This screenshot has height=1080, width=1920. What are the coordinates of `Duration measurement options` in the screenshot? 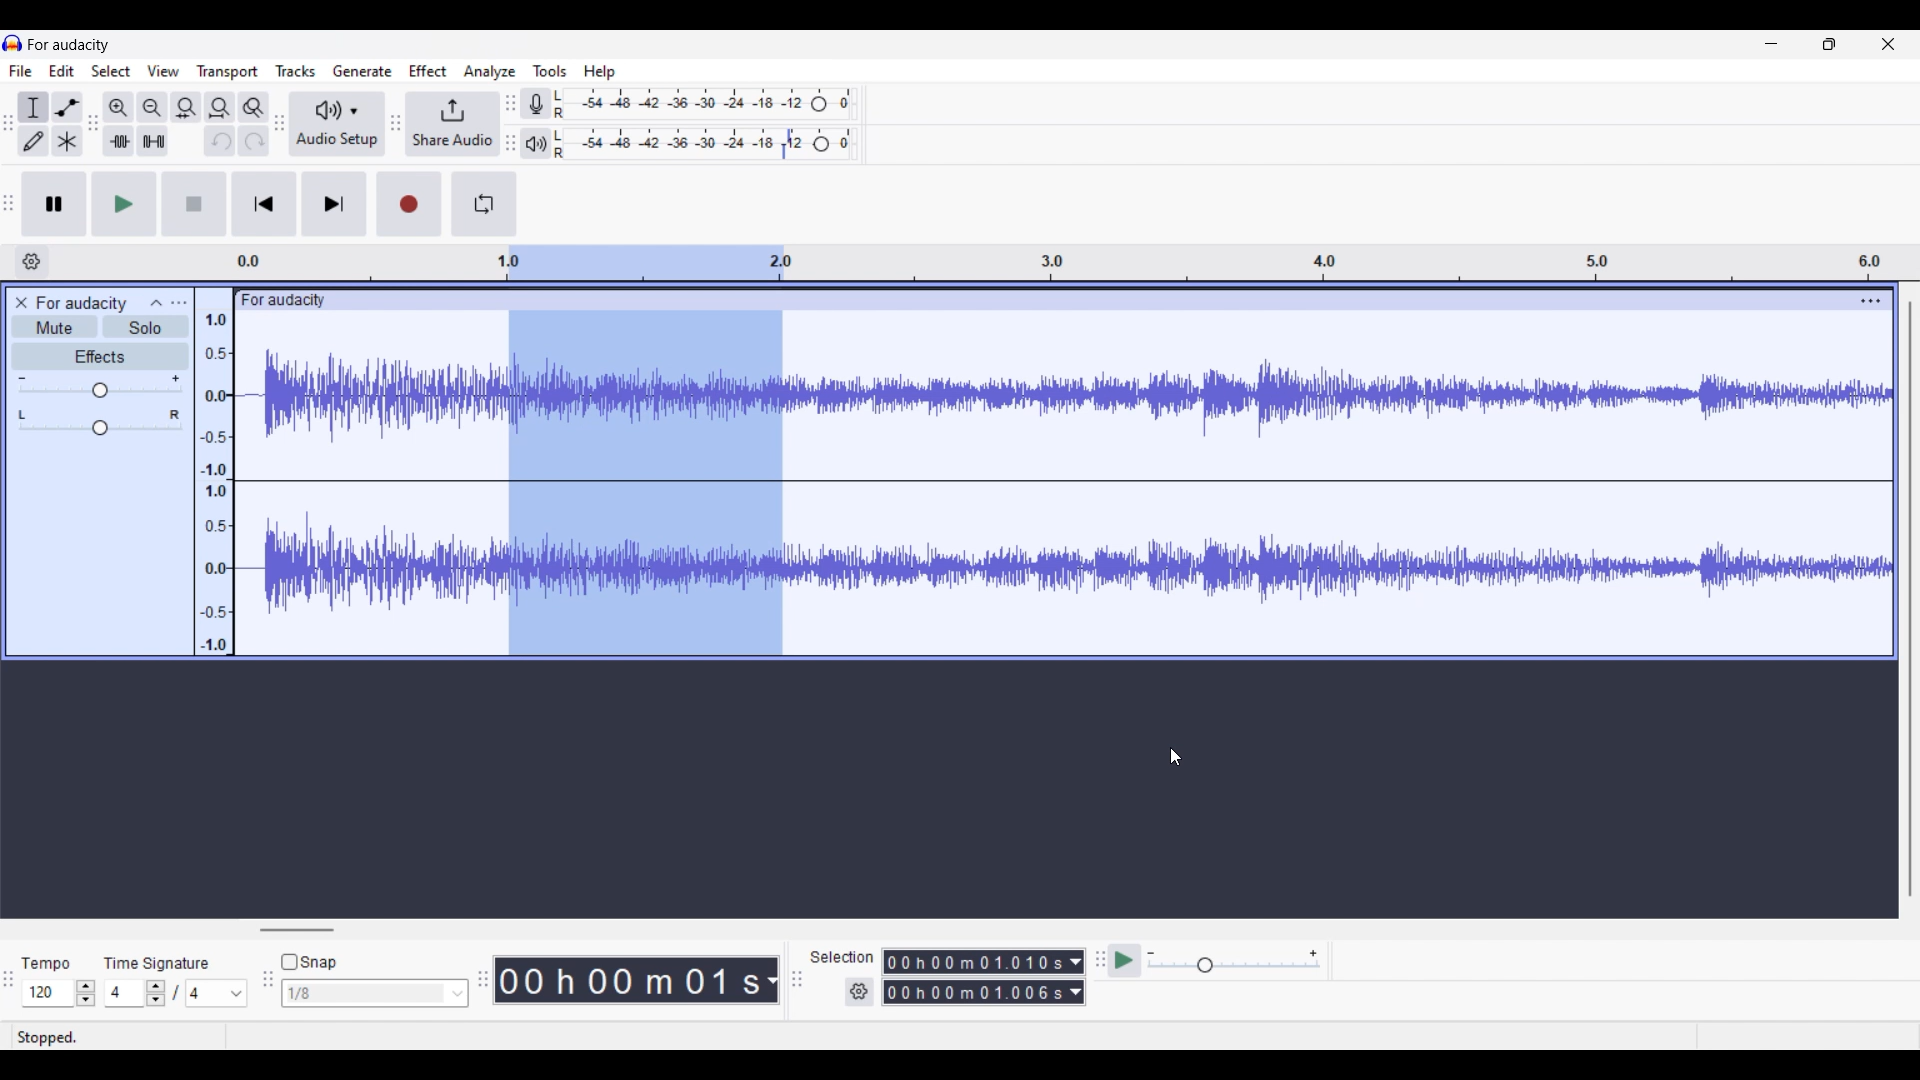 It's located at (1076, 977).